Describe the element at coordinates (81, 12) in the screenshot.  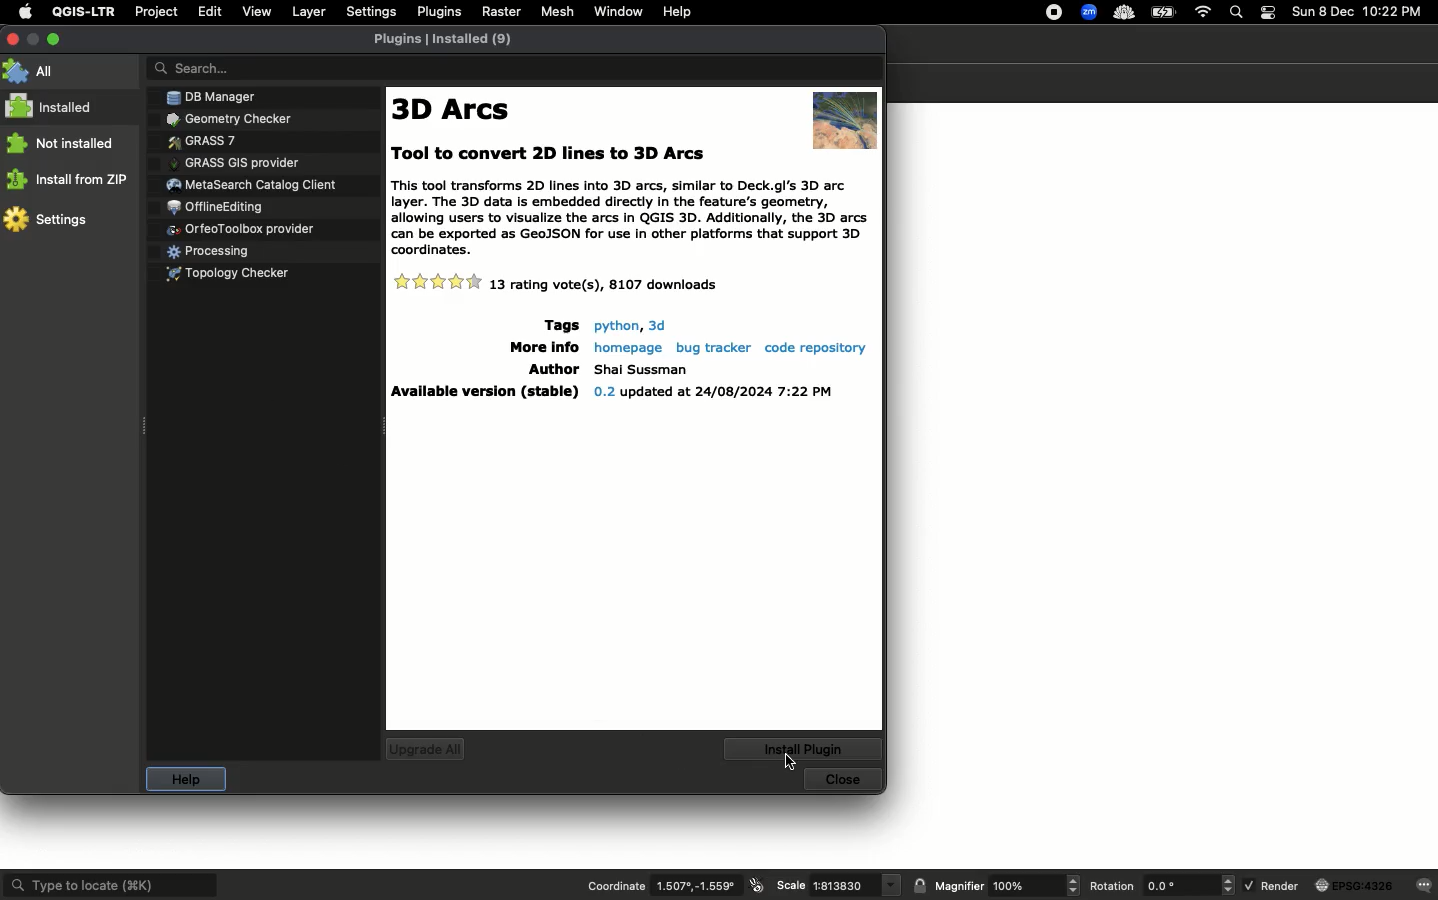
I see `QGIS` at that location.